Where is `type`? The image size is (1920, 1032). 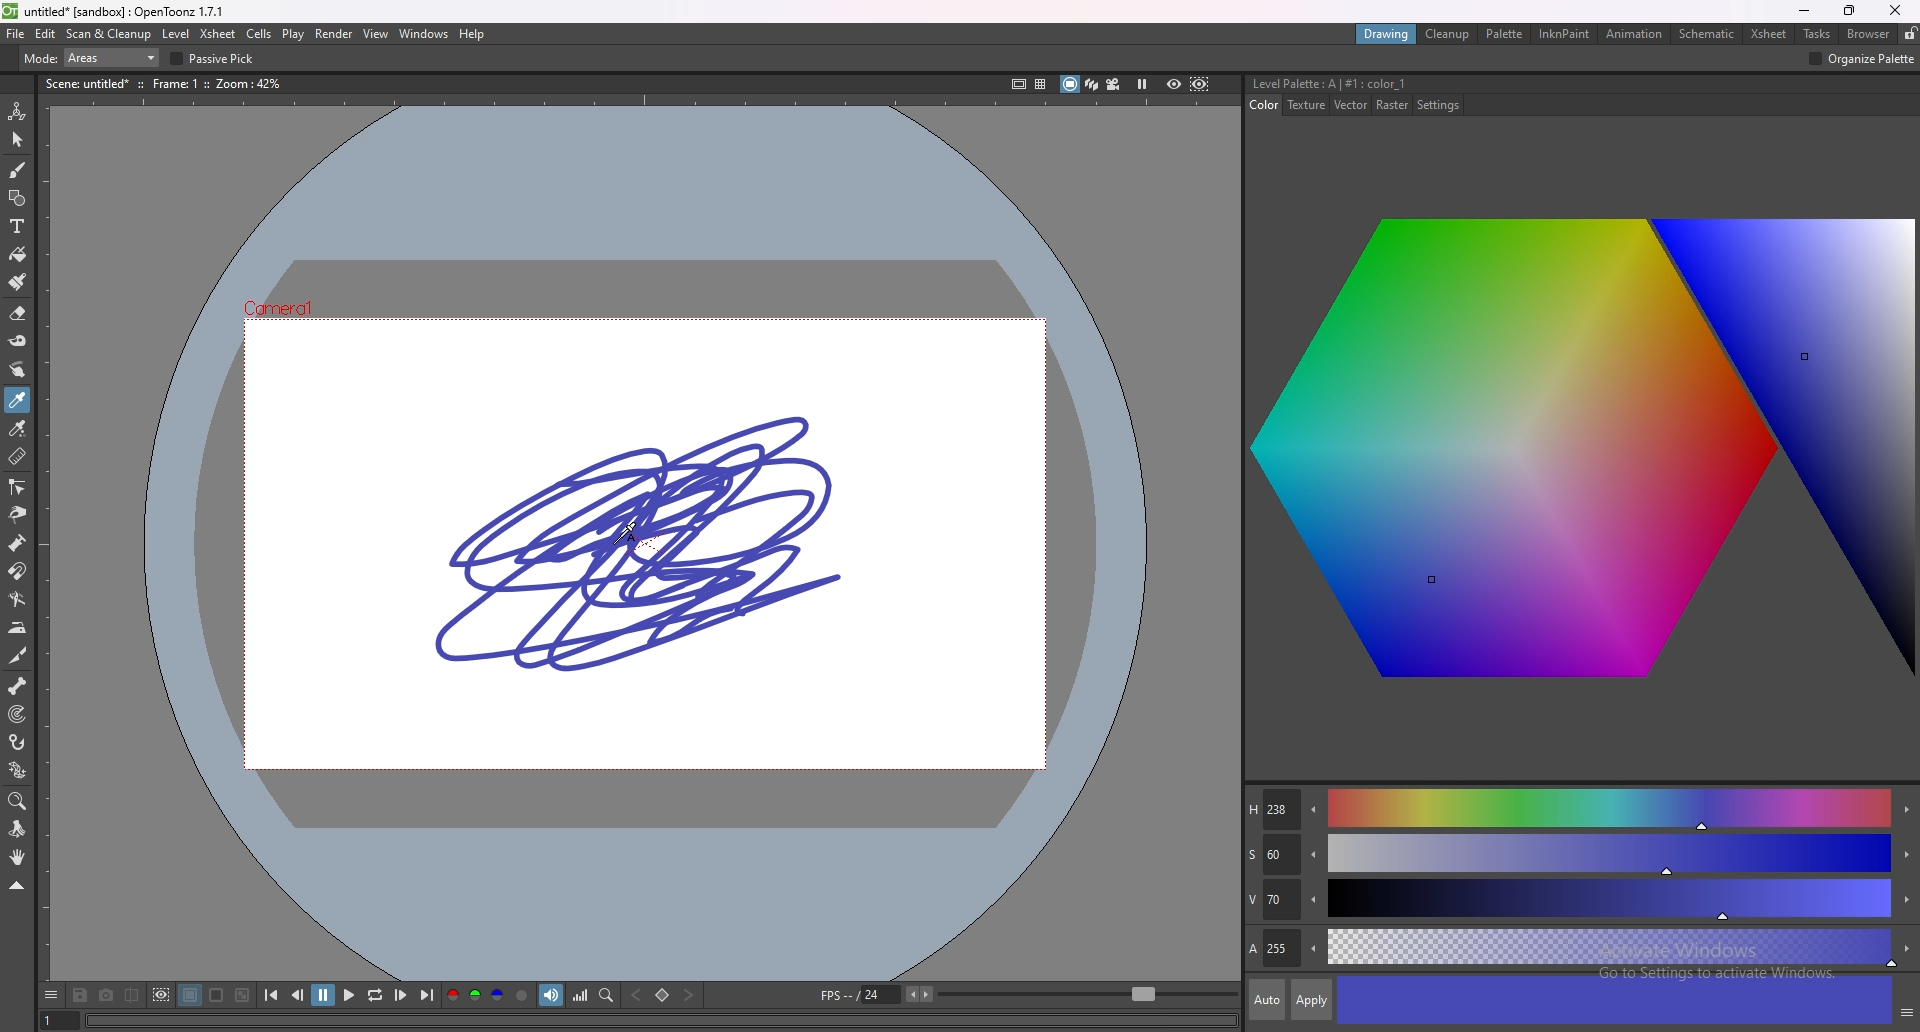 type is located at coordinates (84, 58).